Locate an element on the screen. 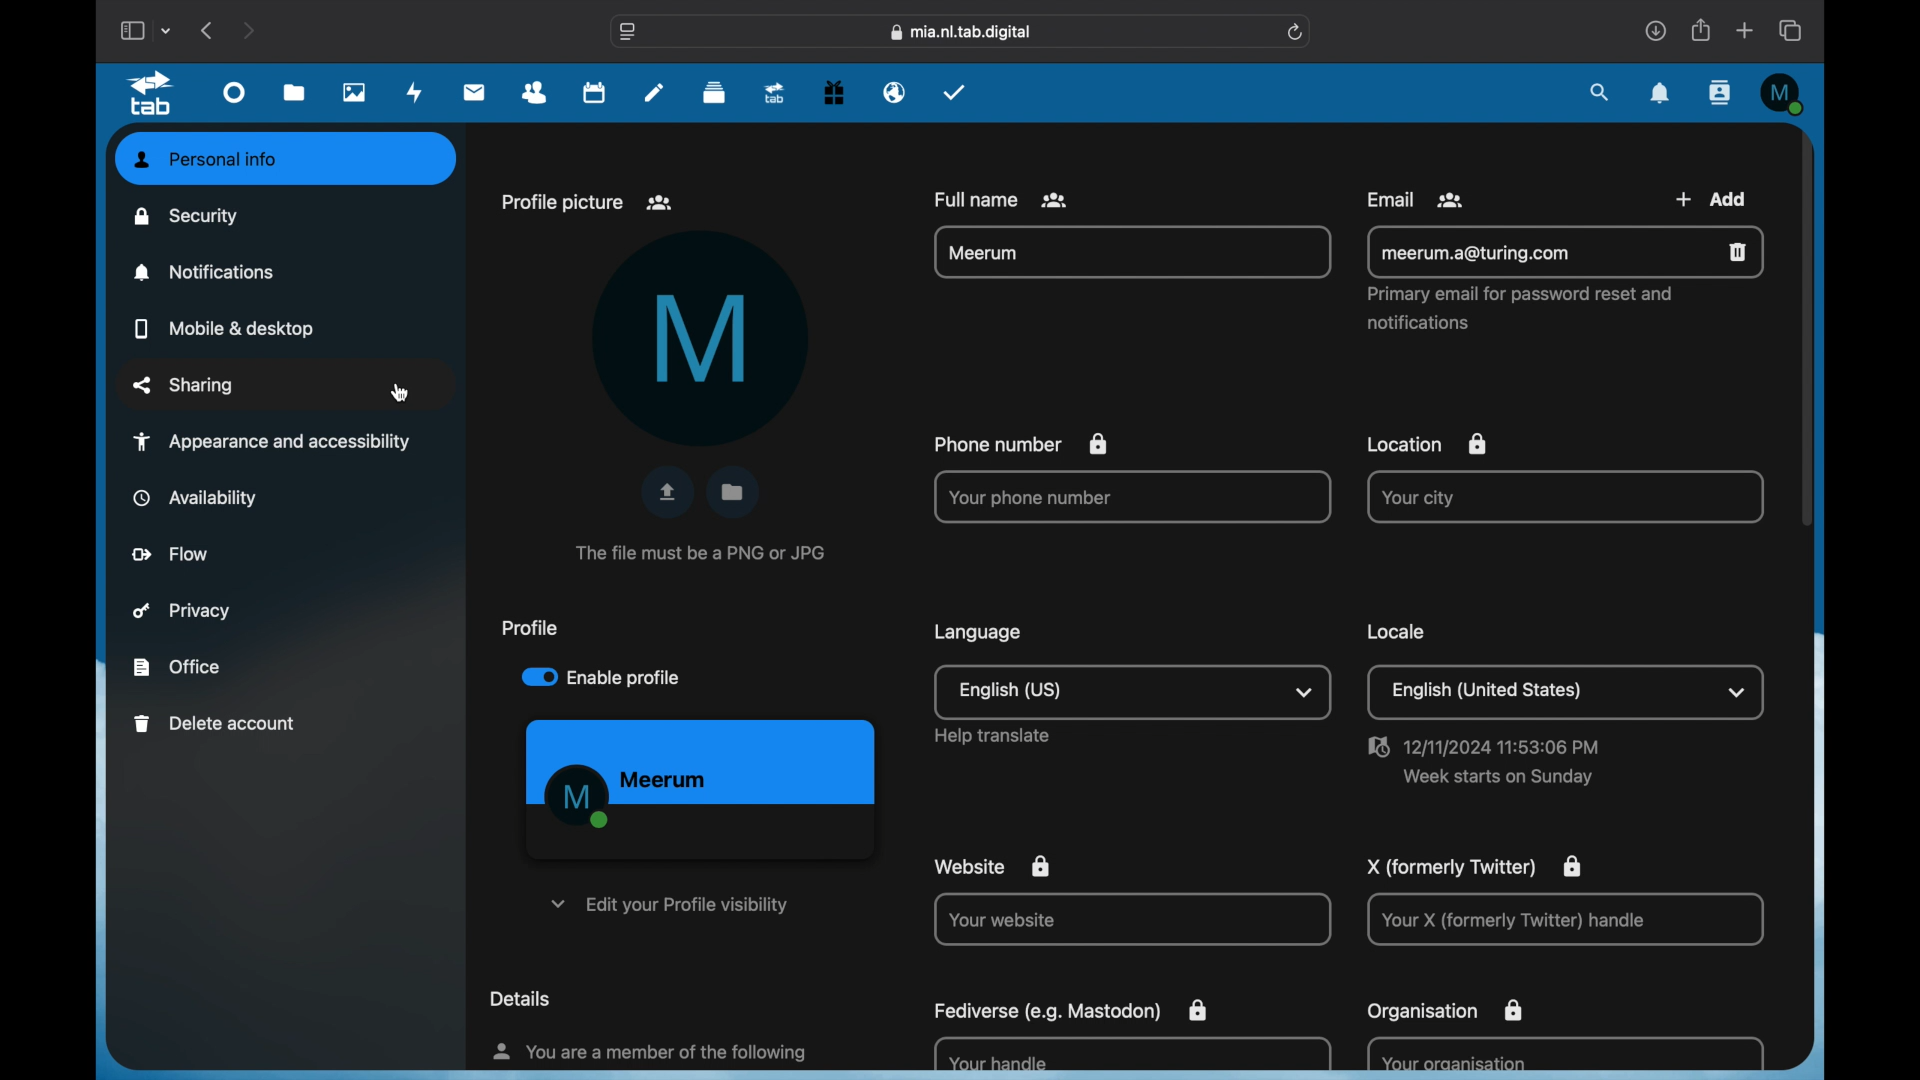 This screenshot has height=1080, width=1920. Location is located at coordinates (1567, 693).